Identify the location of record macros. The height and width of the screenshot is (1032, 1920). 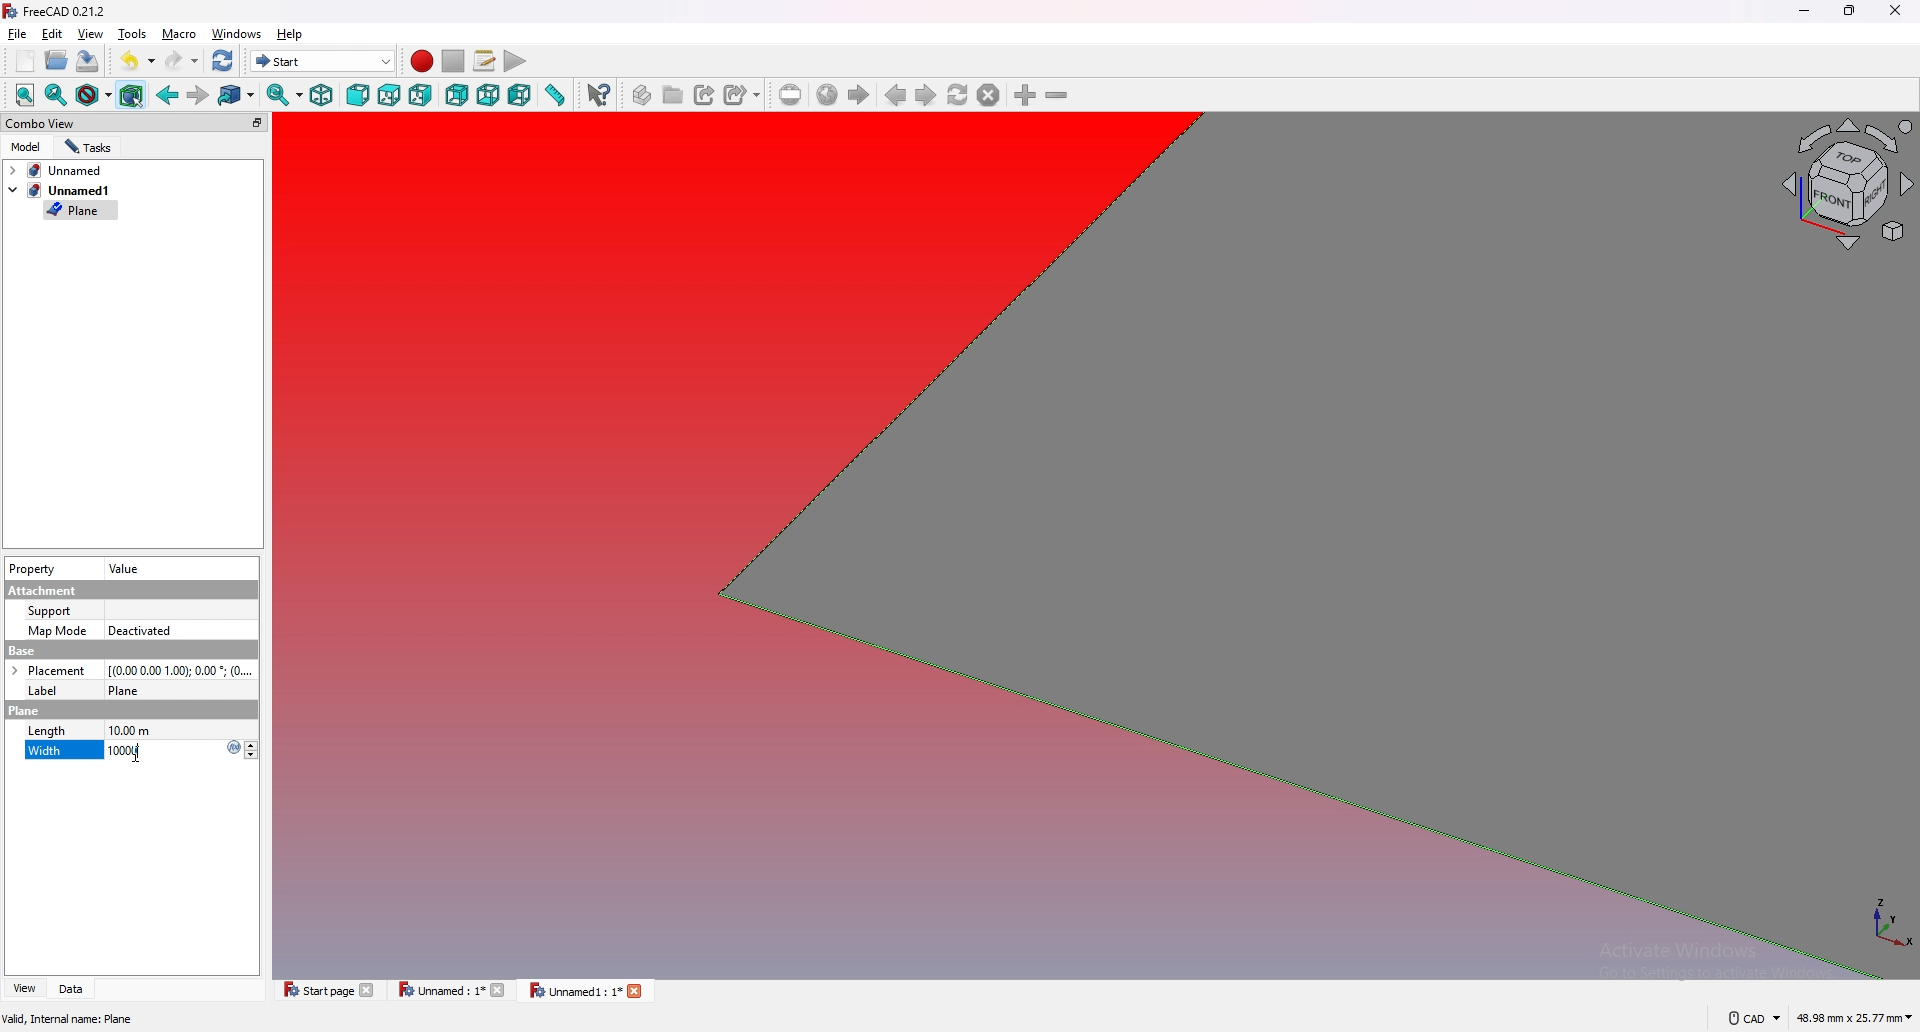
(422, 62).